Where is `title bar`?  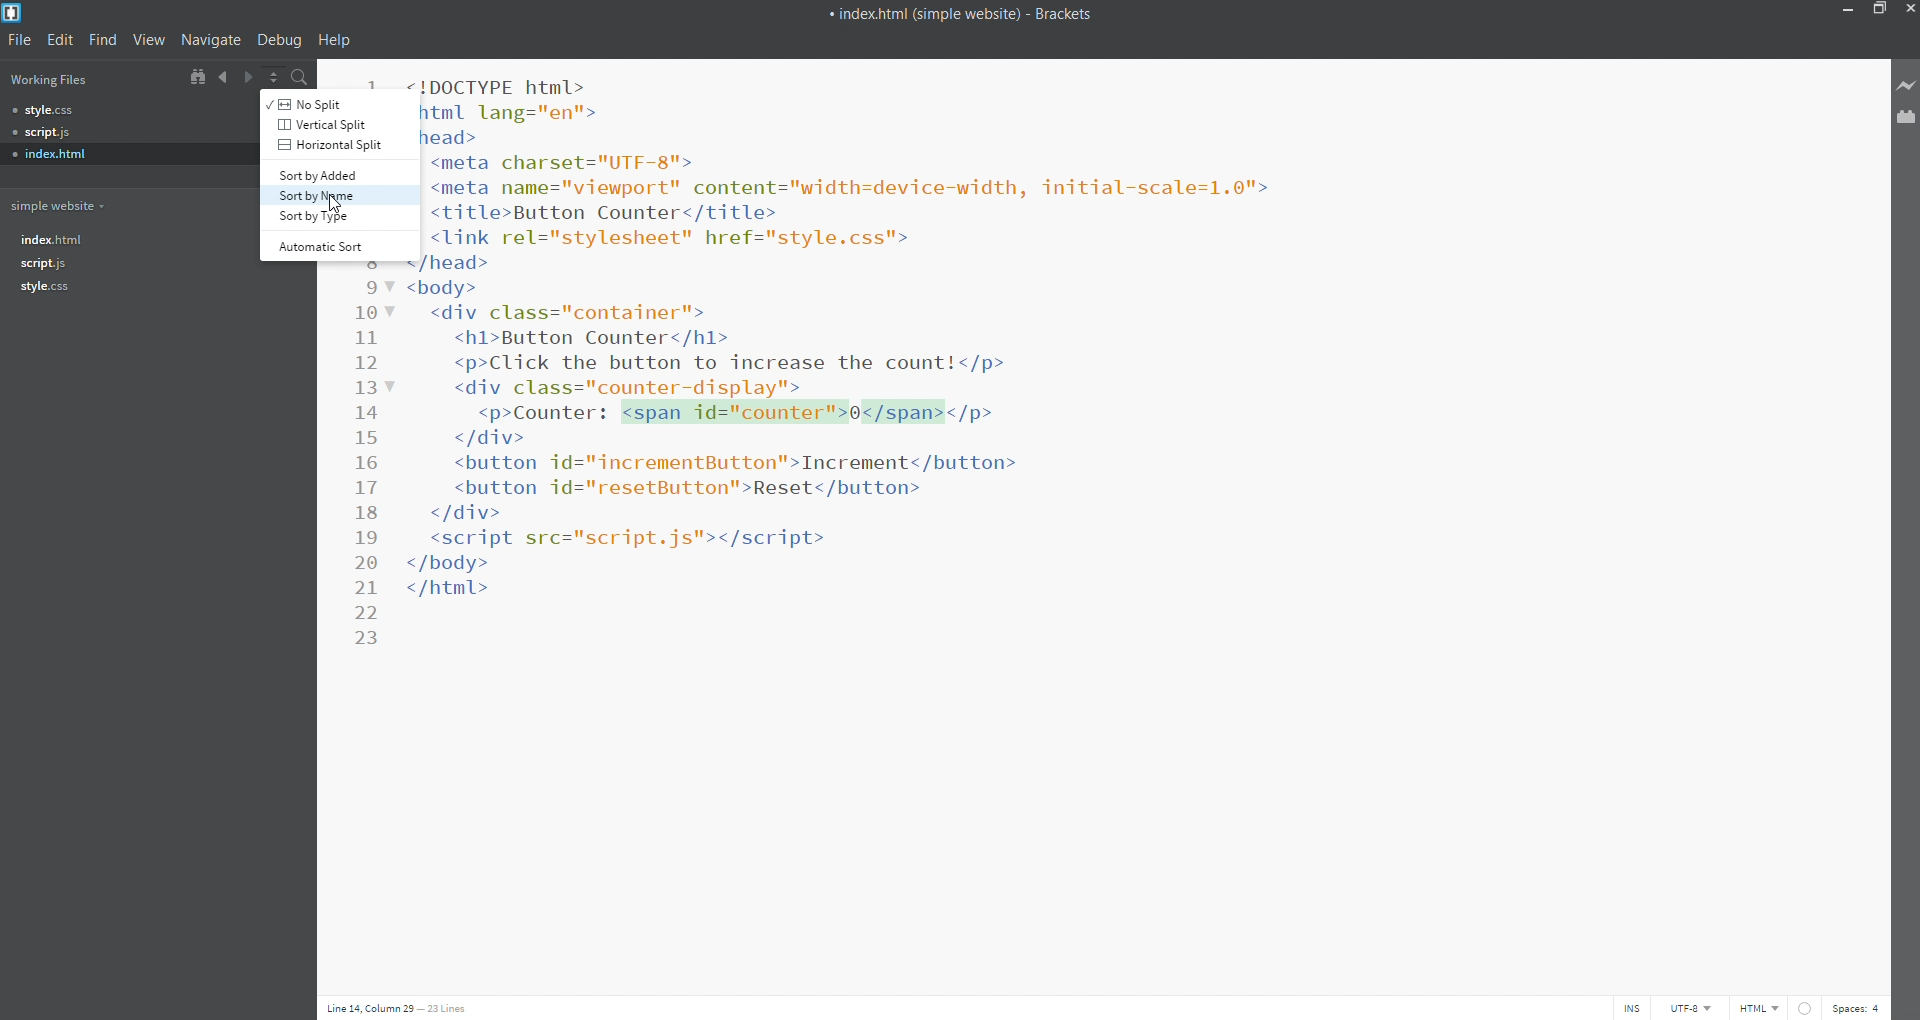 title bar is located at coordinates (911, 10).